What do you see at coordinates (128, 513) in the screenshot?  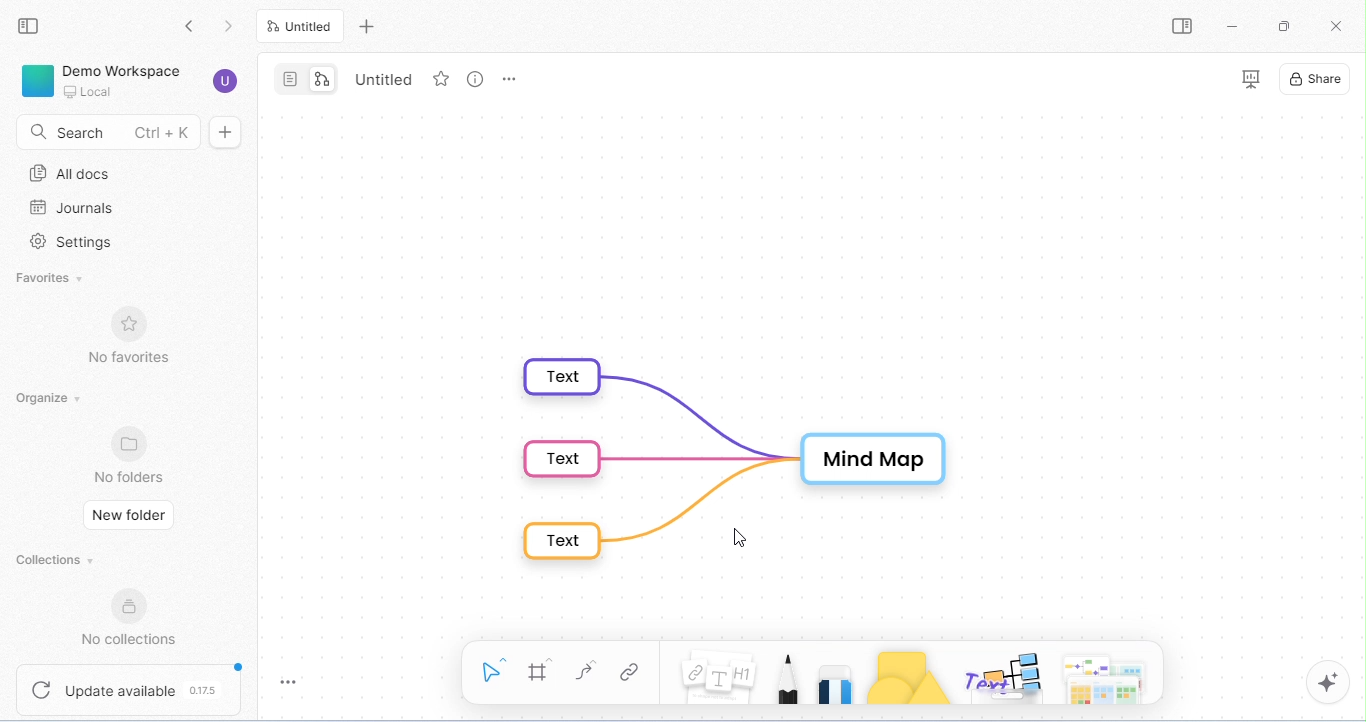 I see `new folder` at bounding box center [128, 513].